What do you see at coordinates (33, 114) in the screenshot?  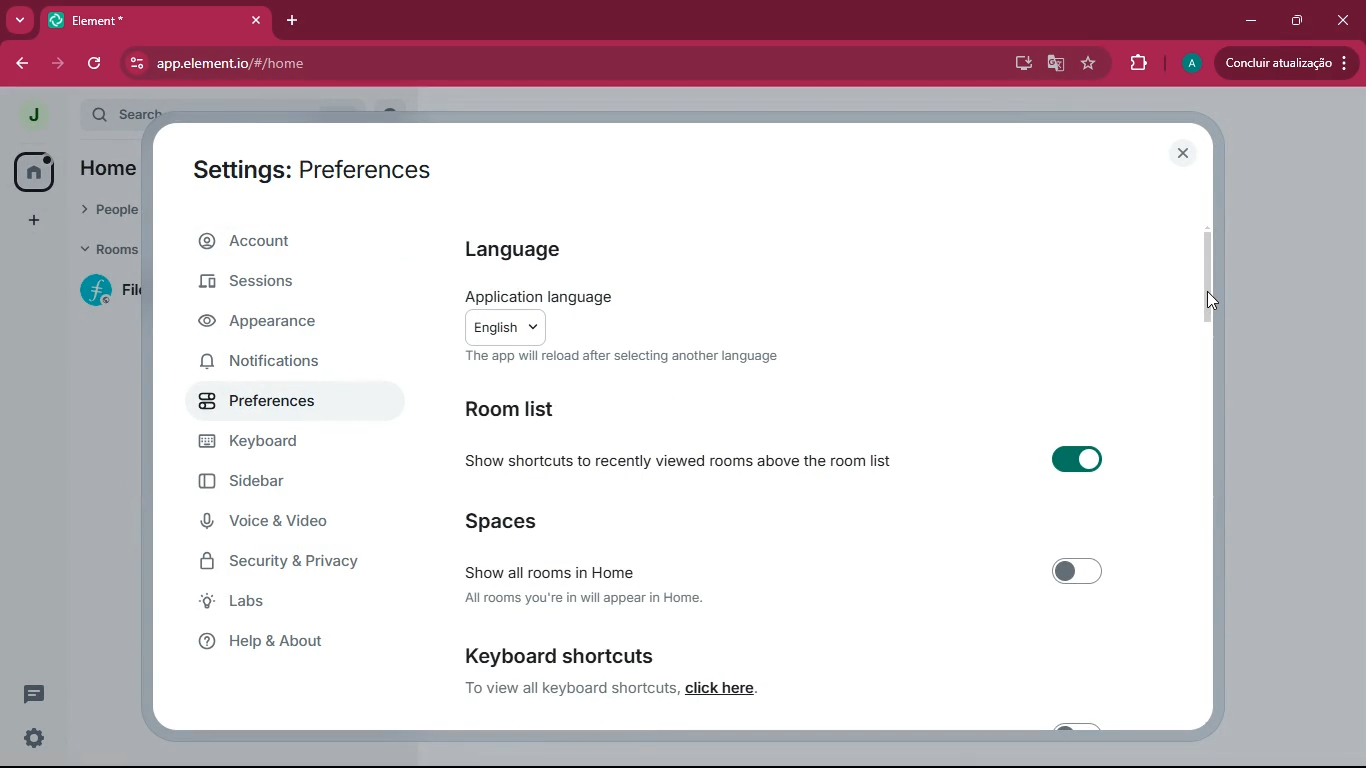 I see `profile picture` at bounding box center [33, 114].